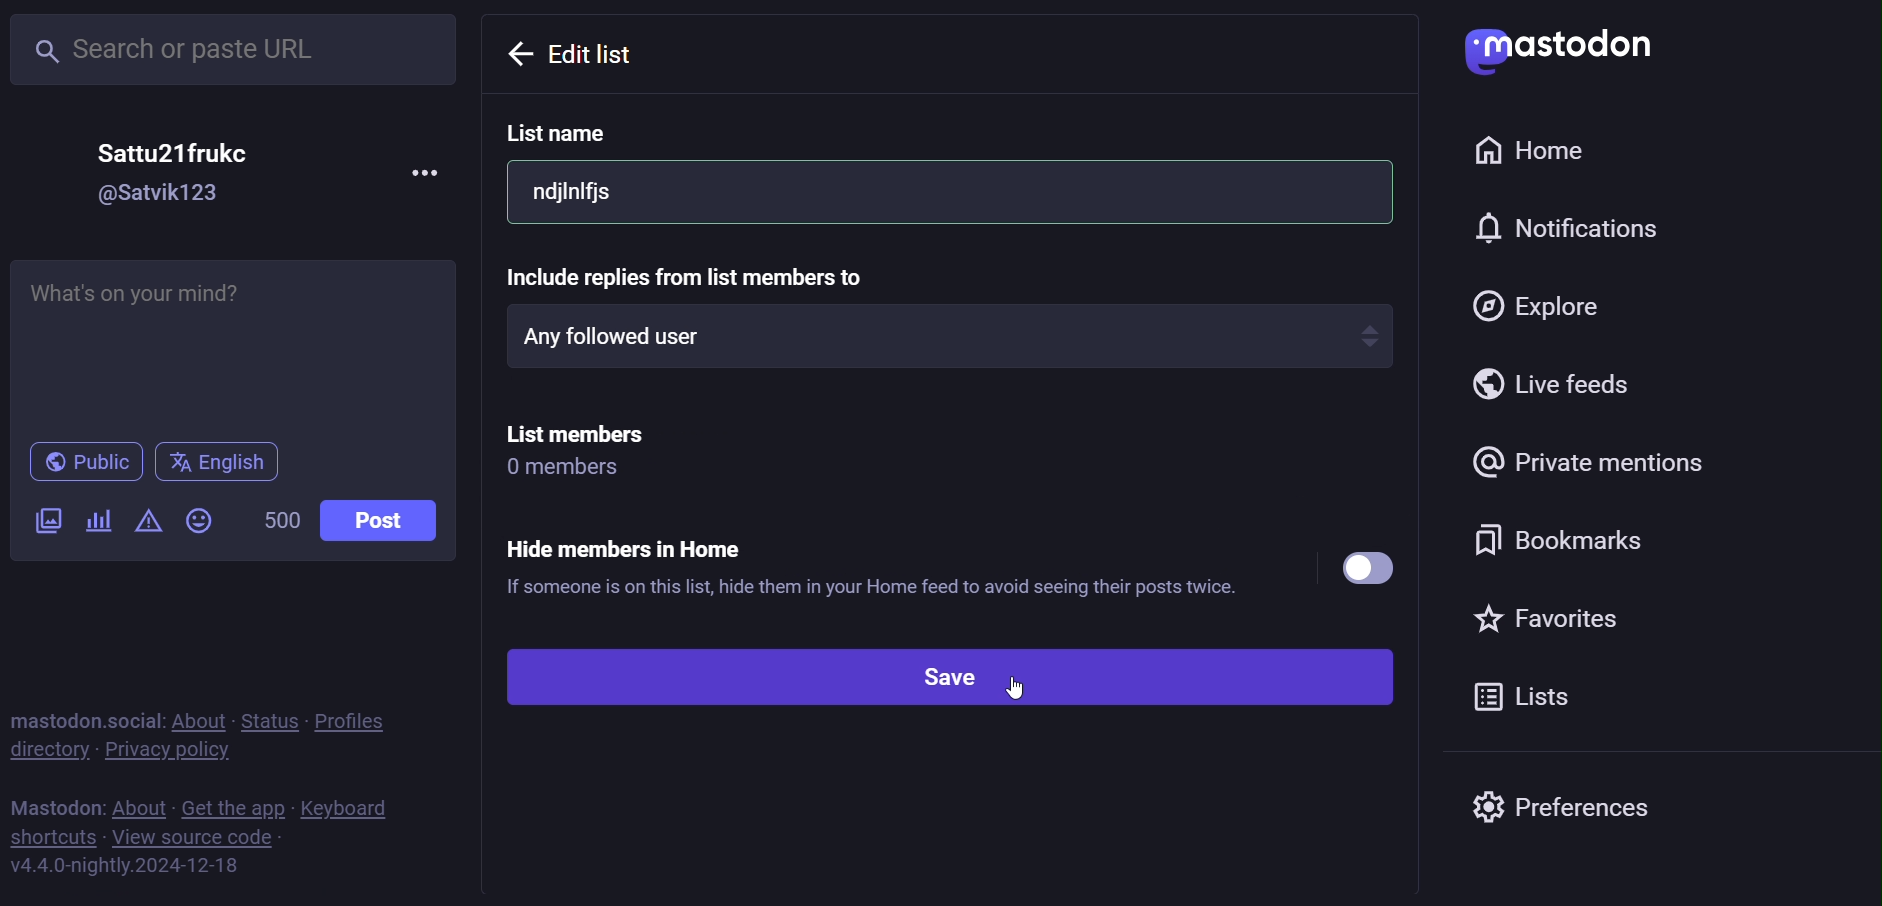 The height and width of the screenshot is (906, 1882). I want to click on Whats on your mind, so click(233, 341).